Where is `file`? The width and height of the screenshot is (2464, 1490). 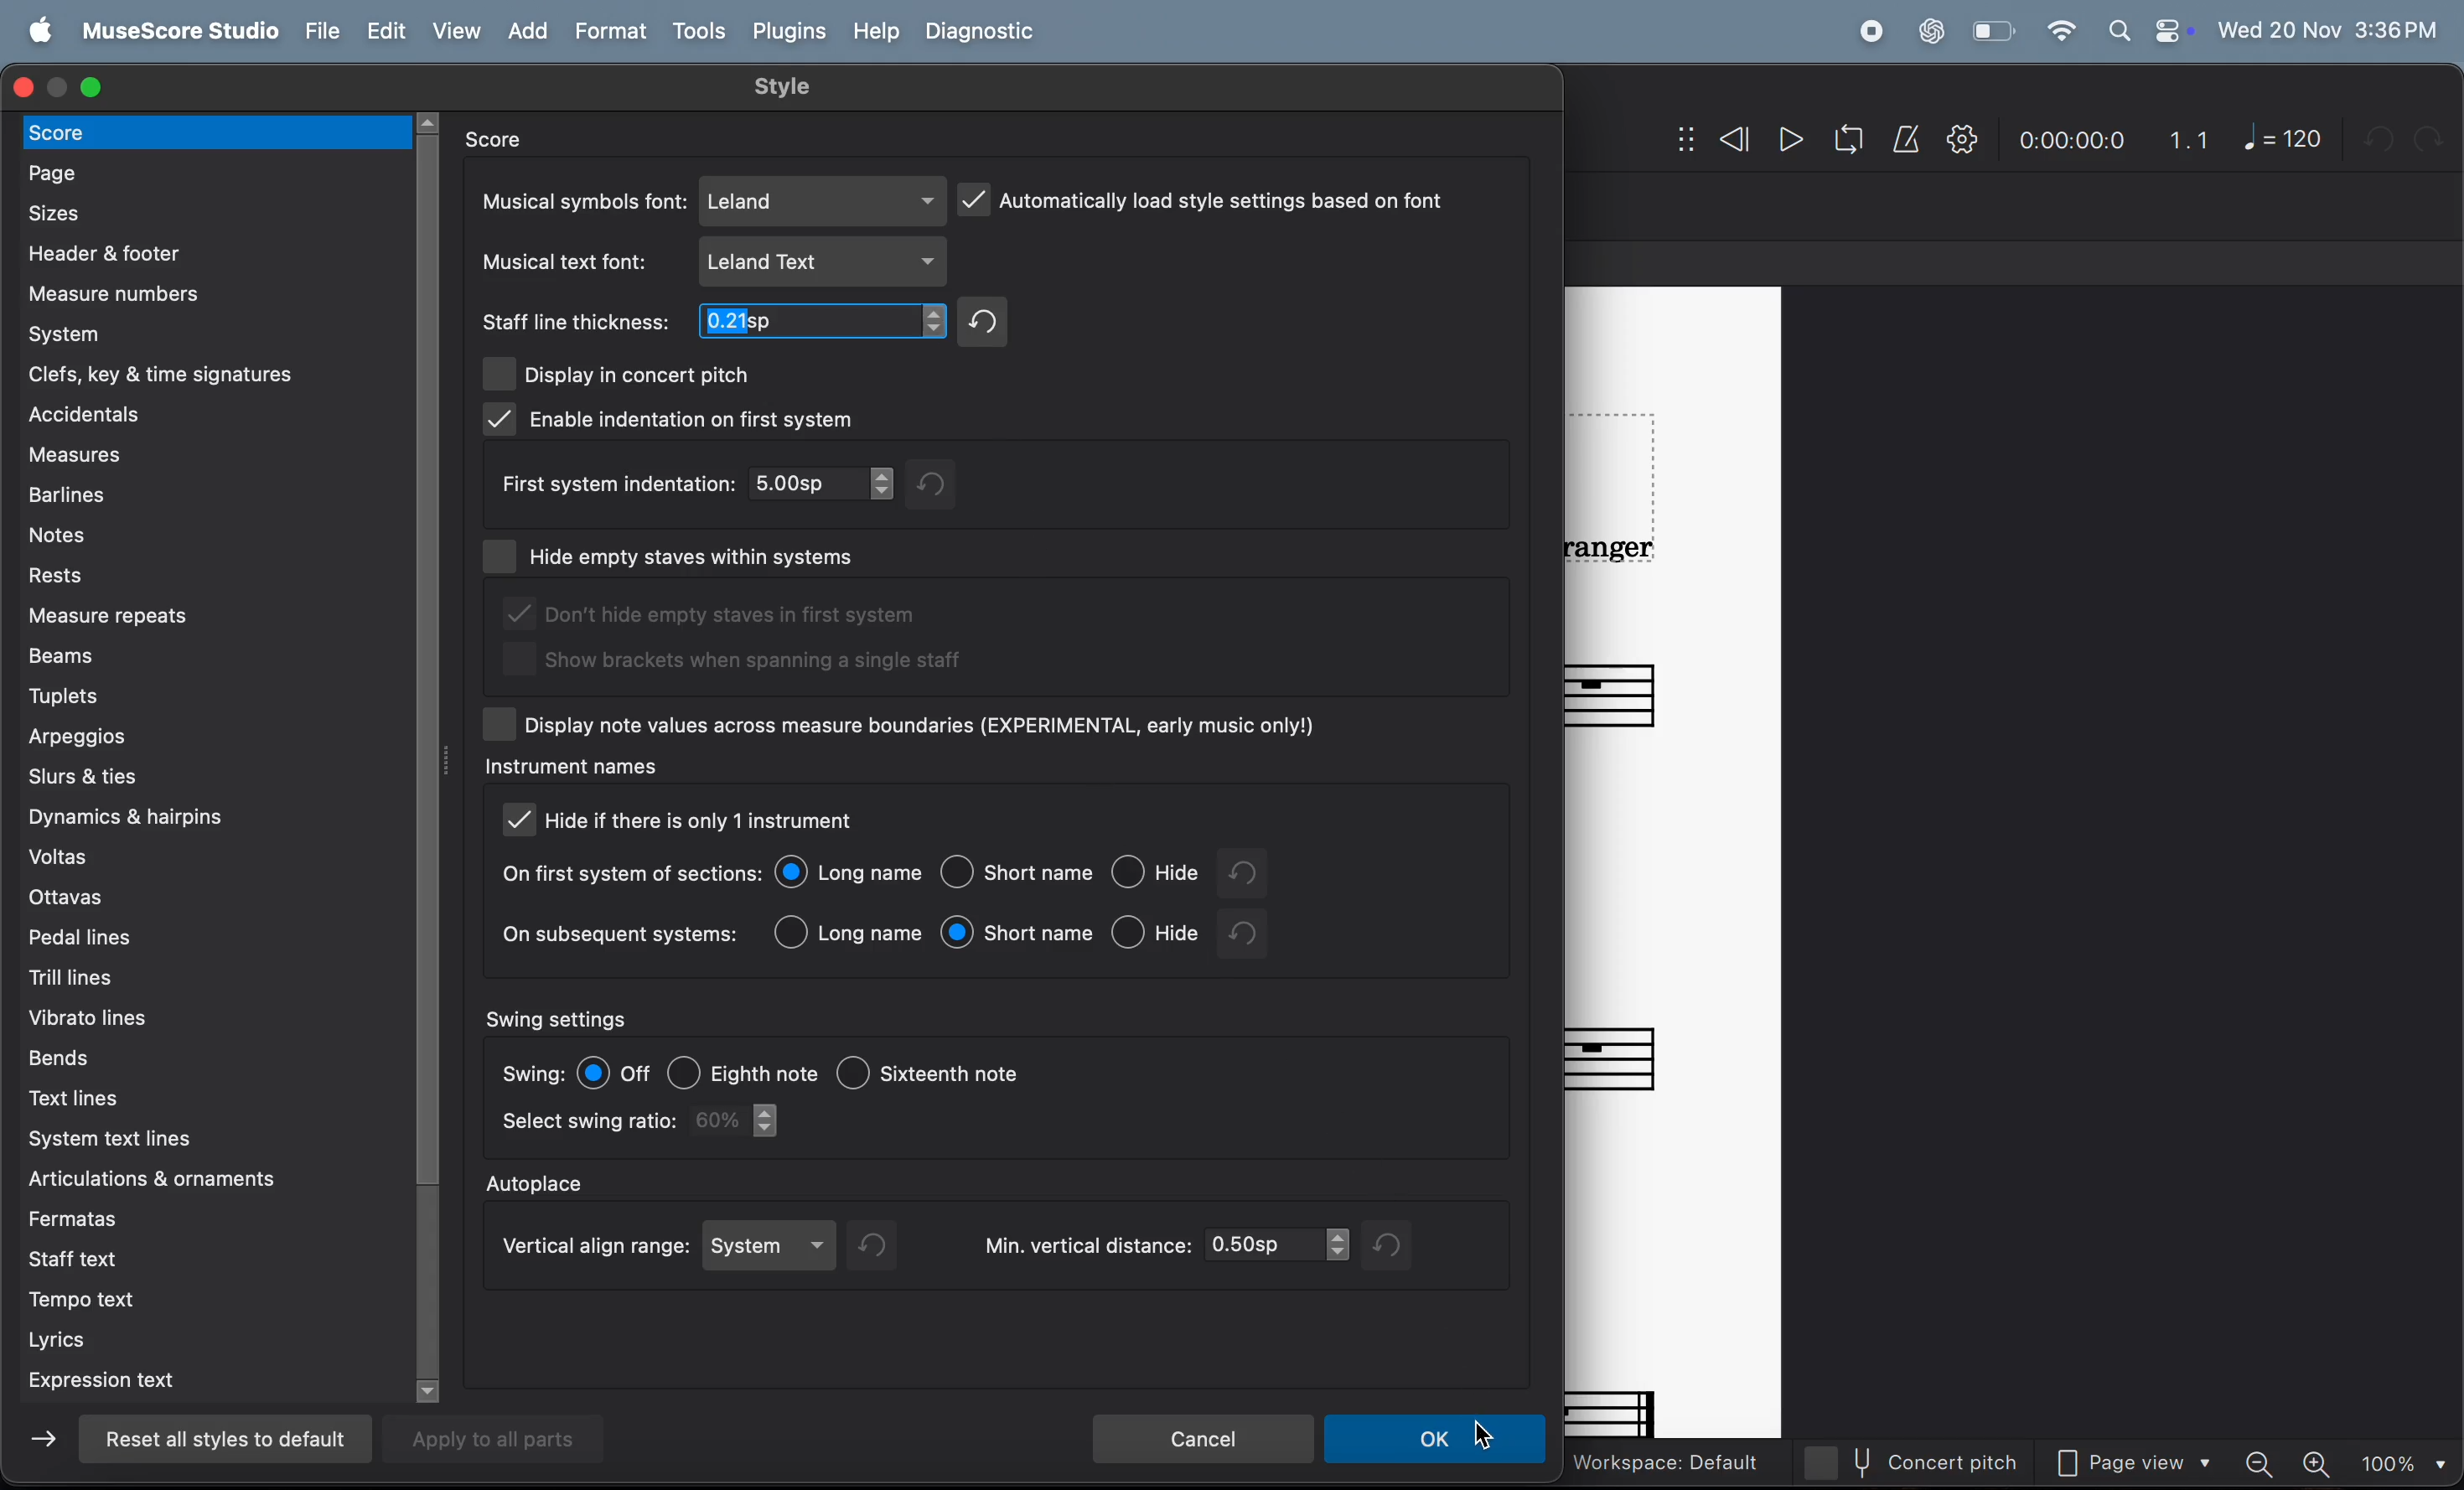
file is located at coordinates (318, 32).